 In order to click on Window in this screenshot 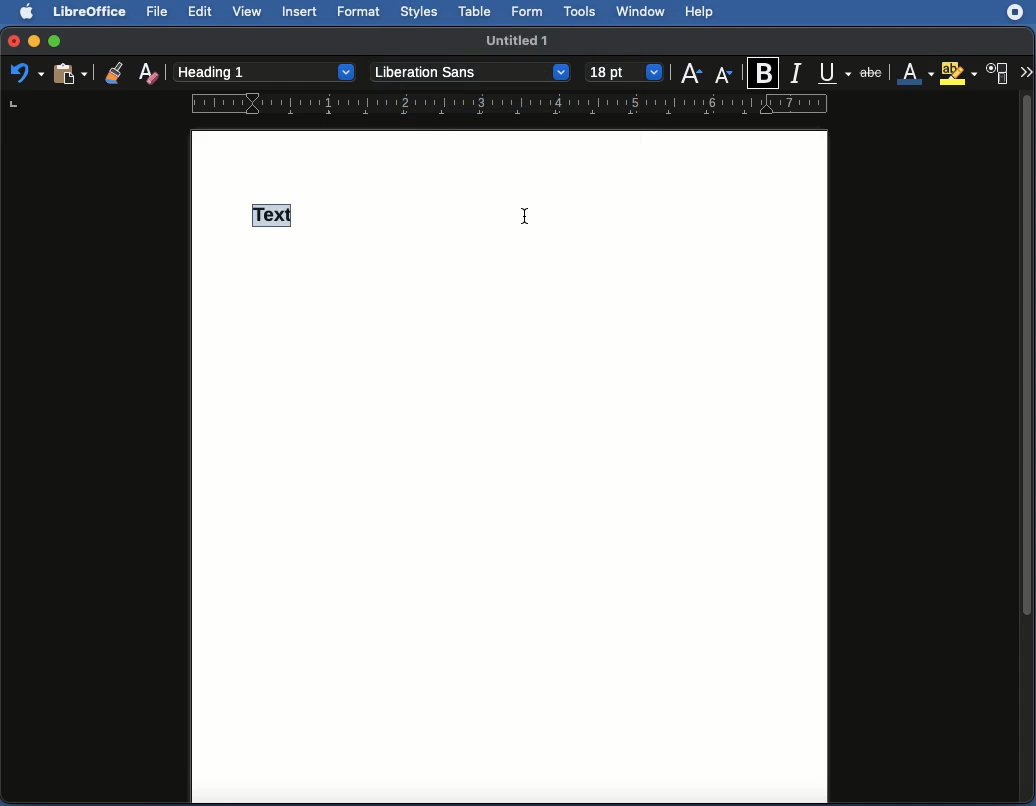, I will do `click(639, 13)`.